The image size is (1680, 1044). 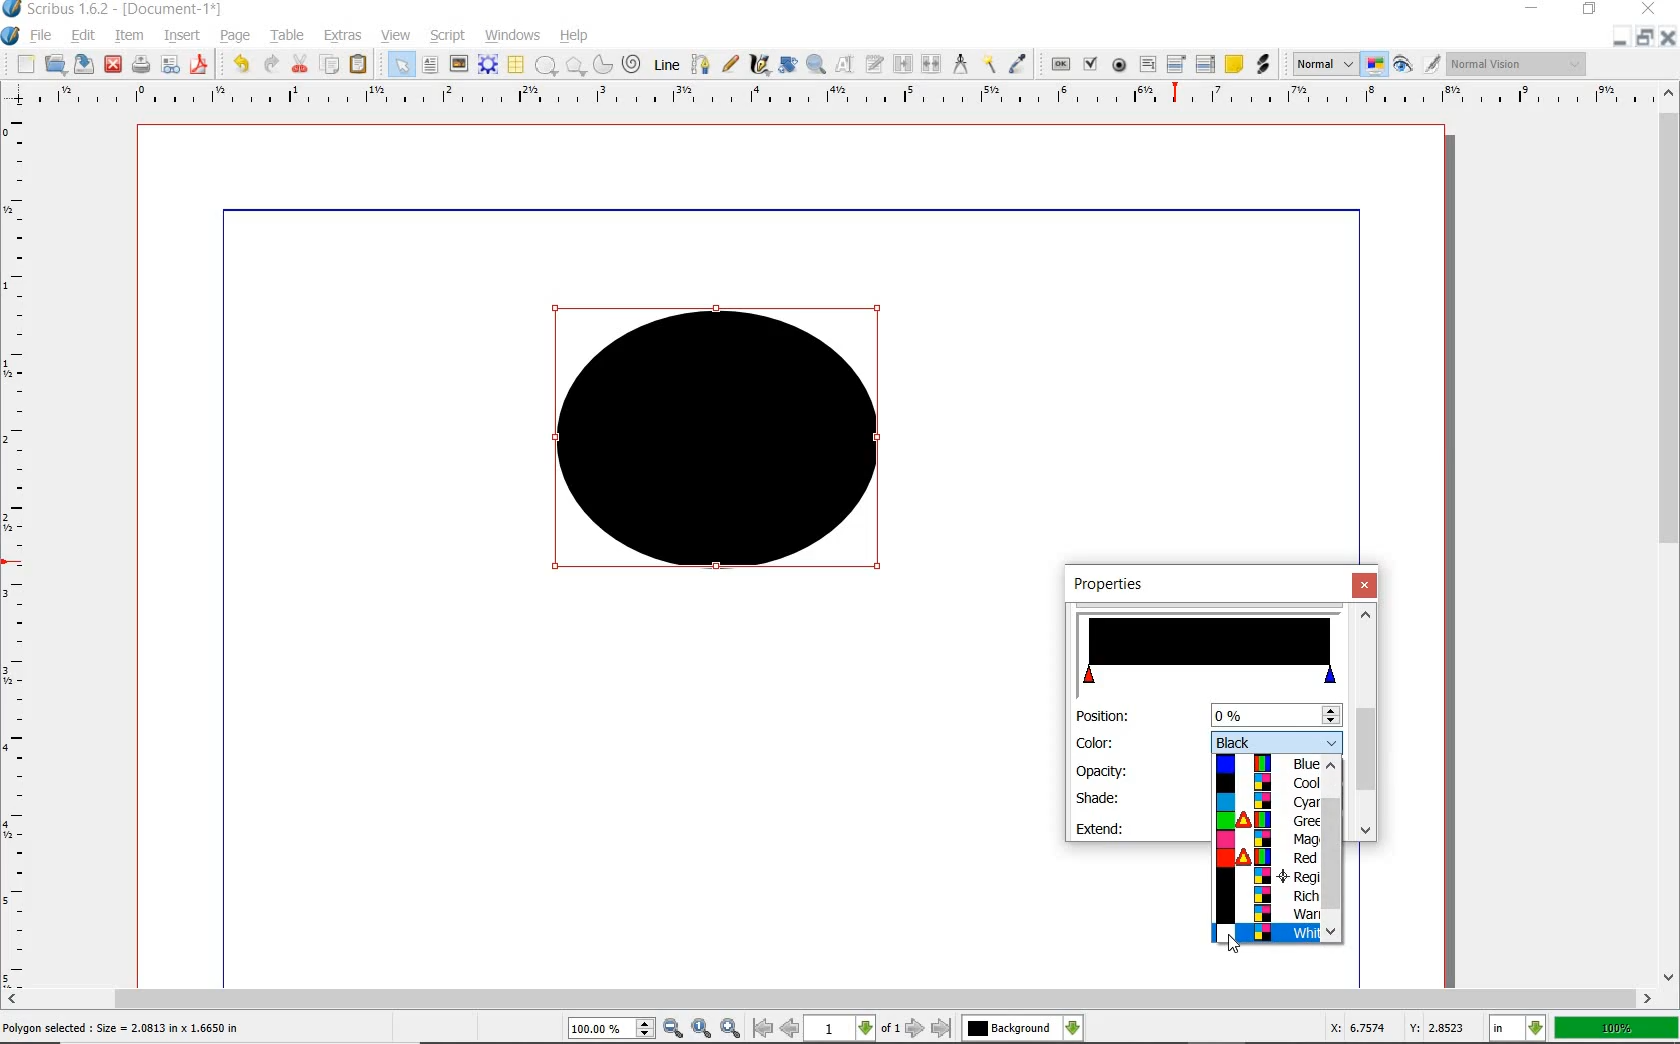 I want to click on SYSTEM NAME, so click(x=114, y=9).